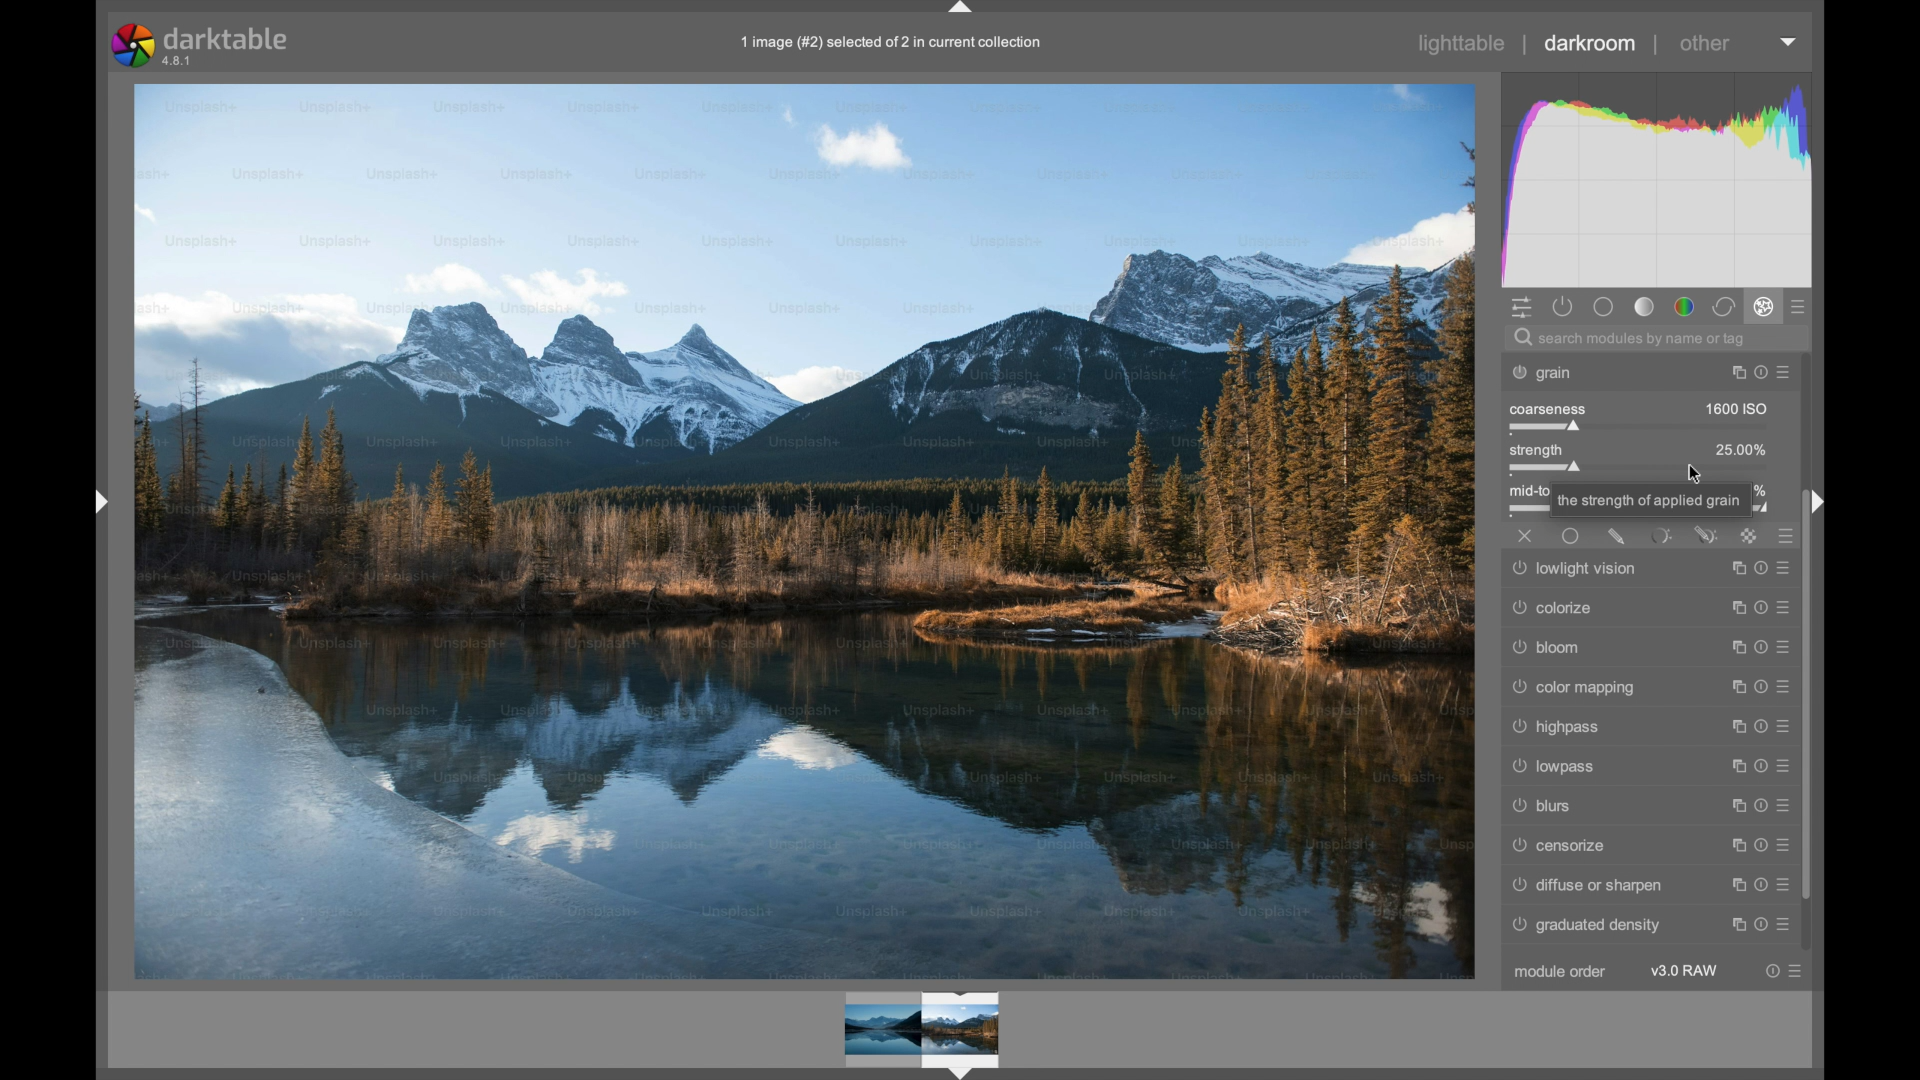  Describe the element at coordinates (1731, 607) in the screenshot. I see `instance` at that location.